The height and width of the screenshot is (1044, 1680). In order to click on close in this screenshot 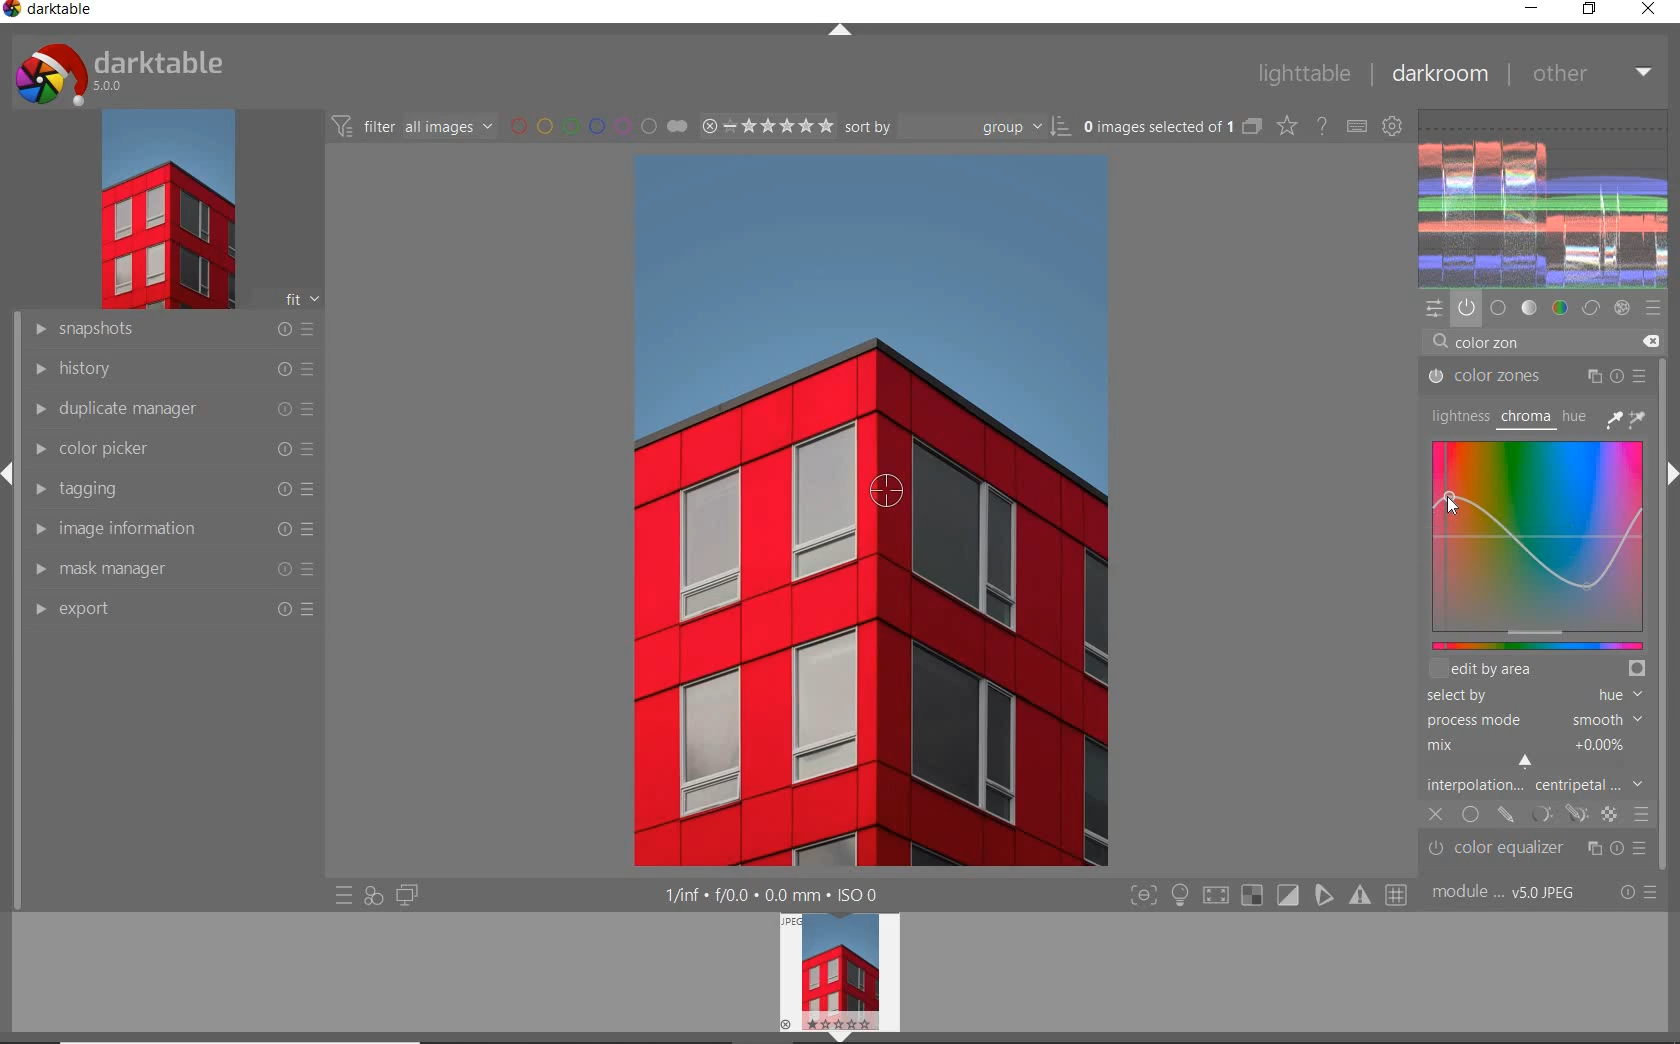, I will do `click(1649, 10)`.